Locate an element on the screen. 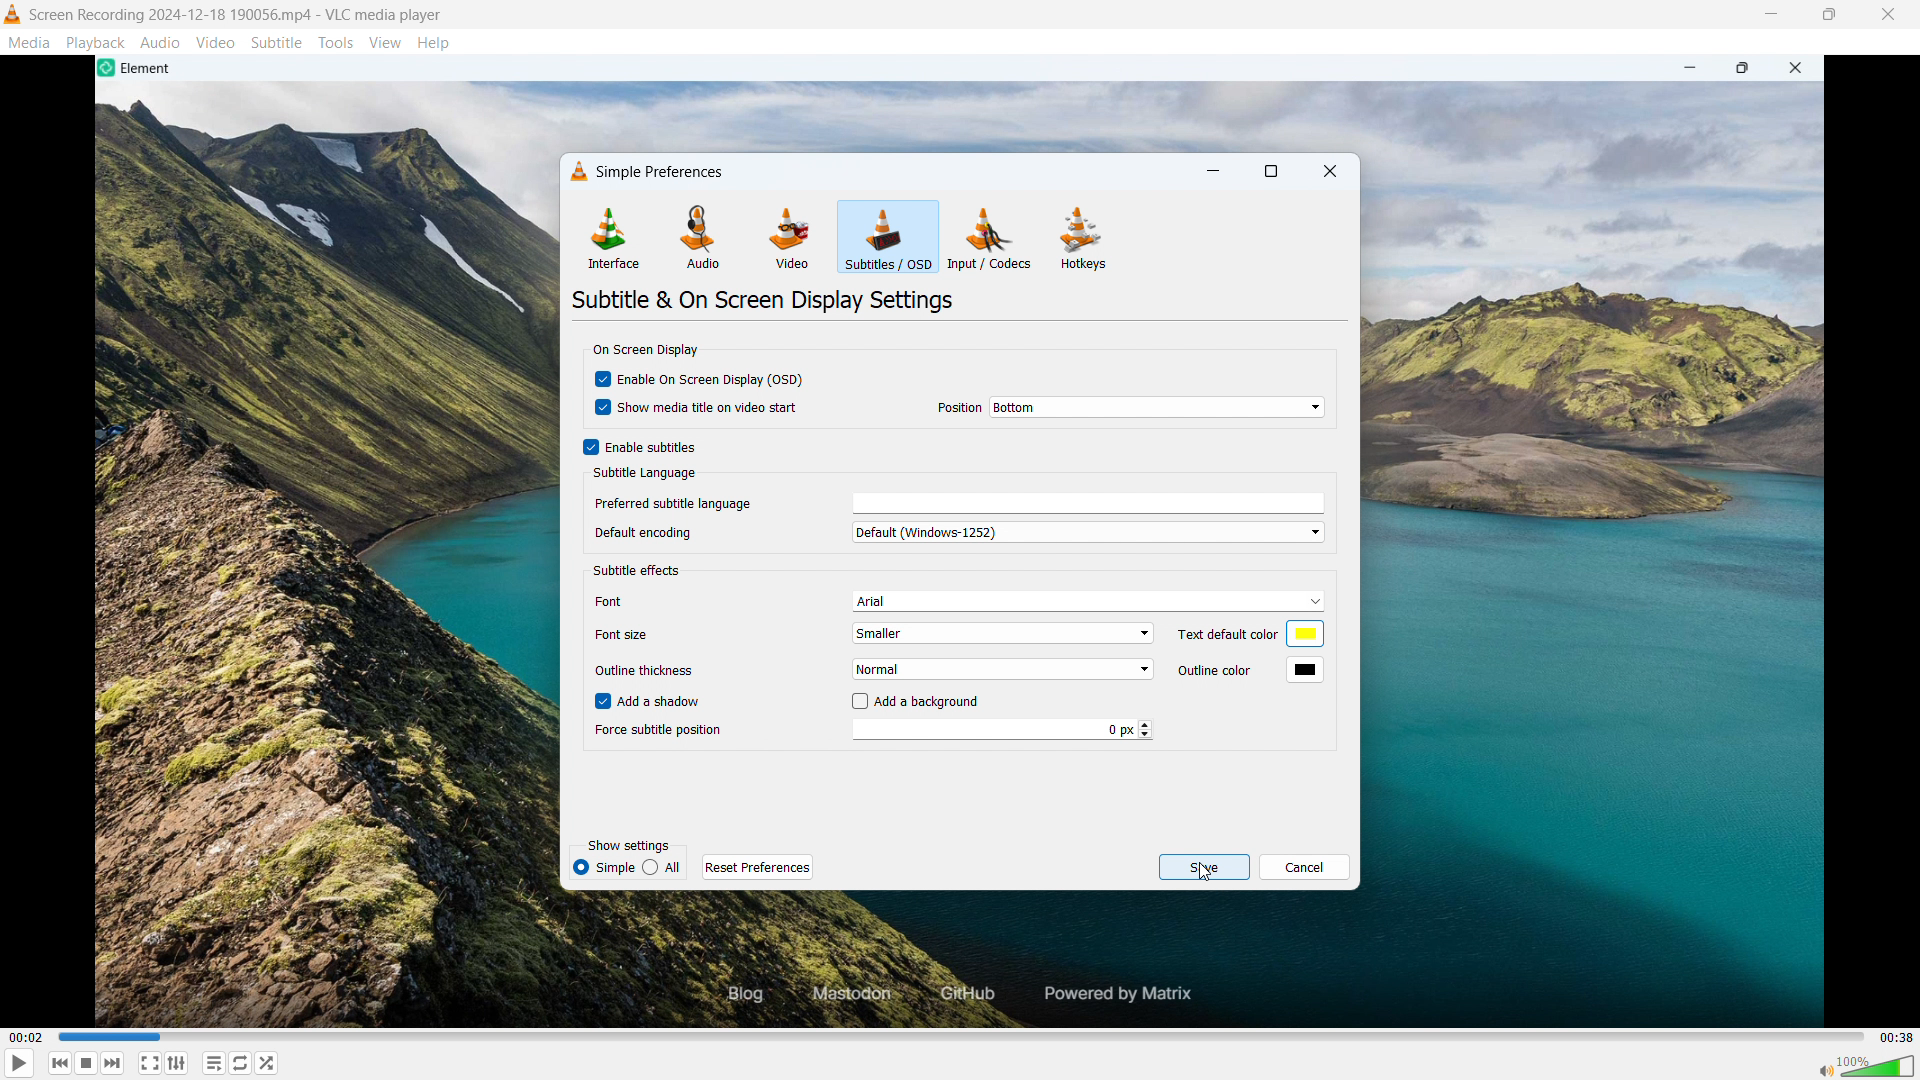  Select outline thickness  is located at coordinates (1008, 667).